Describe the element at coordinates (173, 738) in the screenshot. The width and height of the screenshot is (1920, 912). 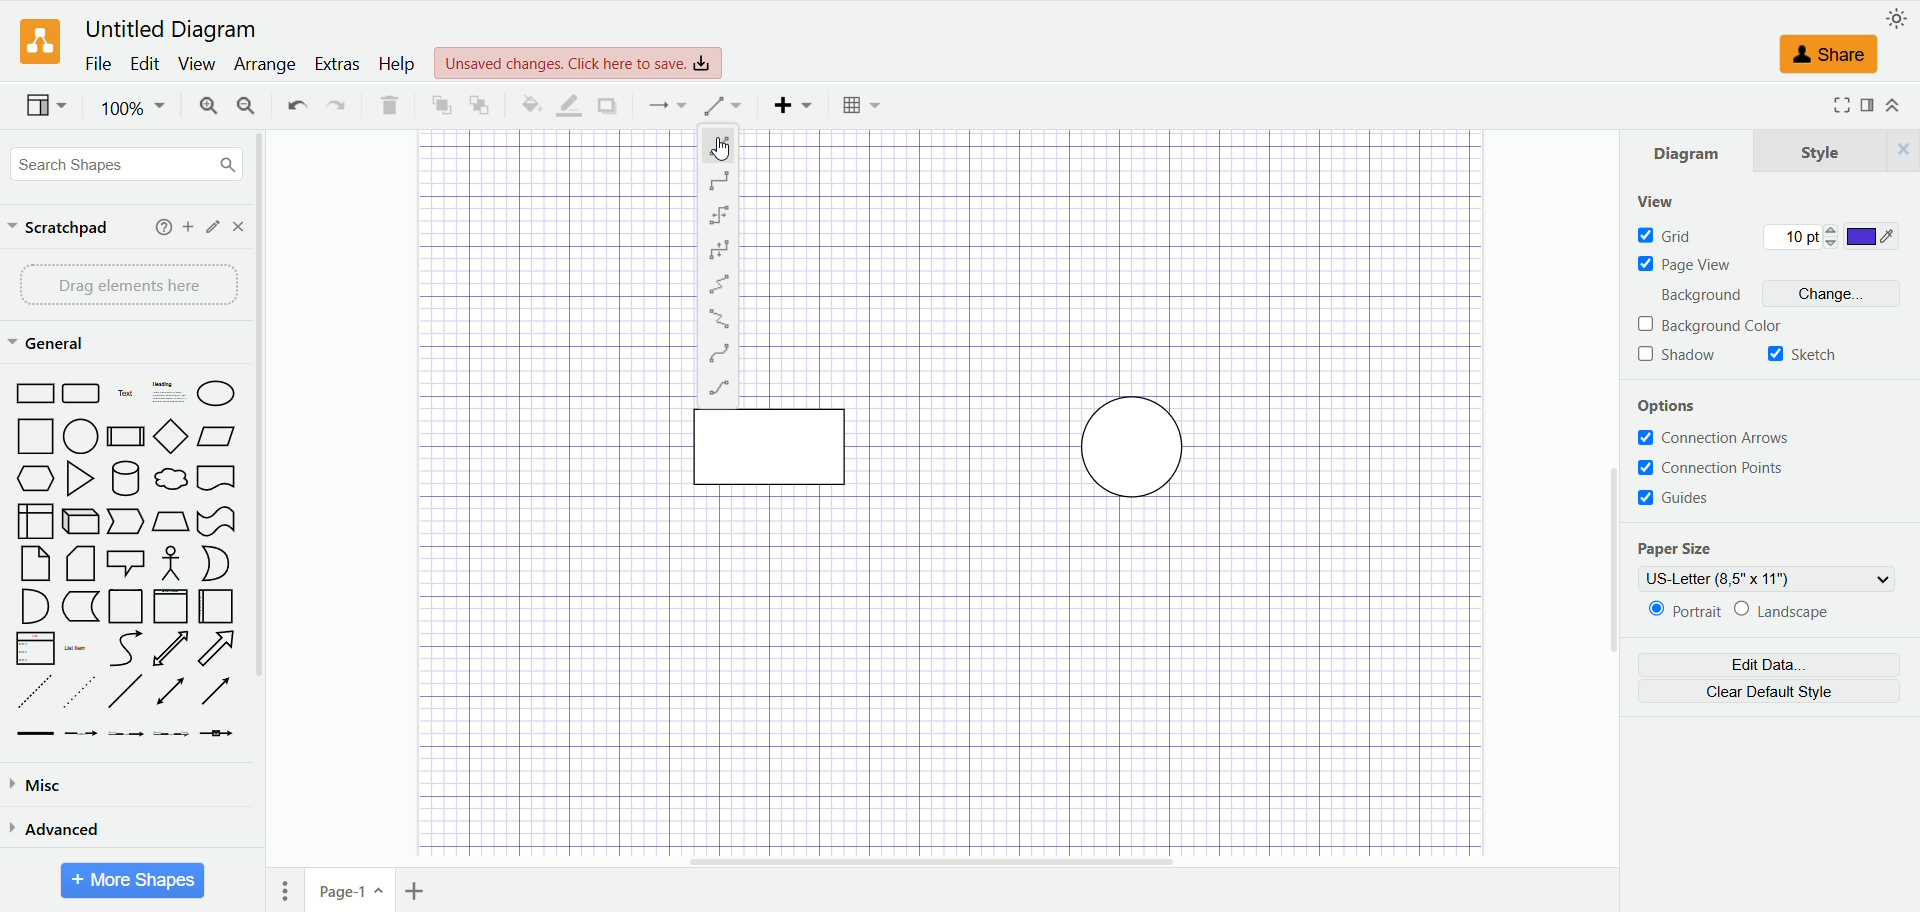
I see `Connector with 3 Labels` at that location.